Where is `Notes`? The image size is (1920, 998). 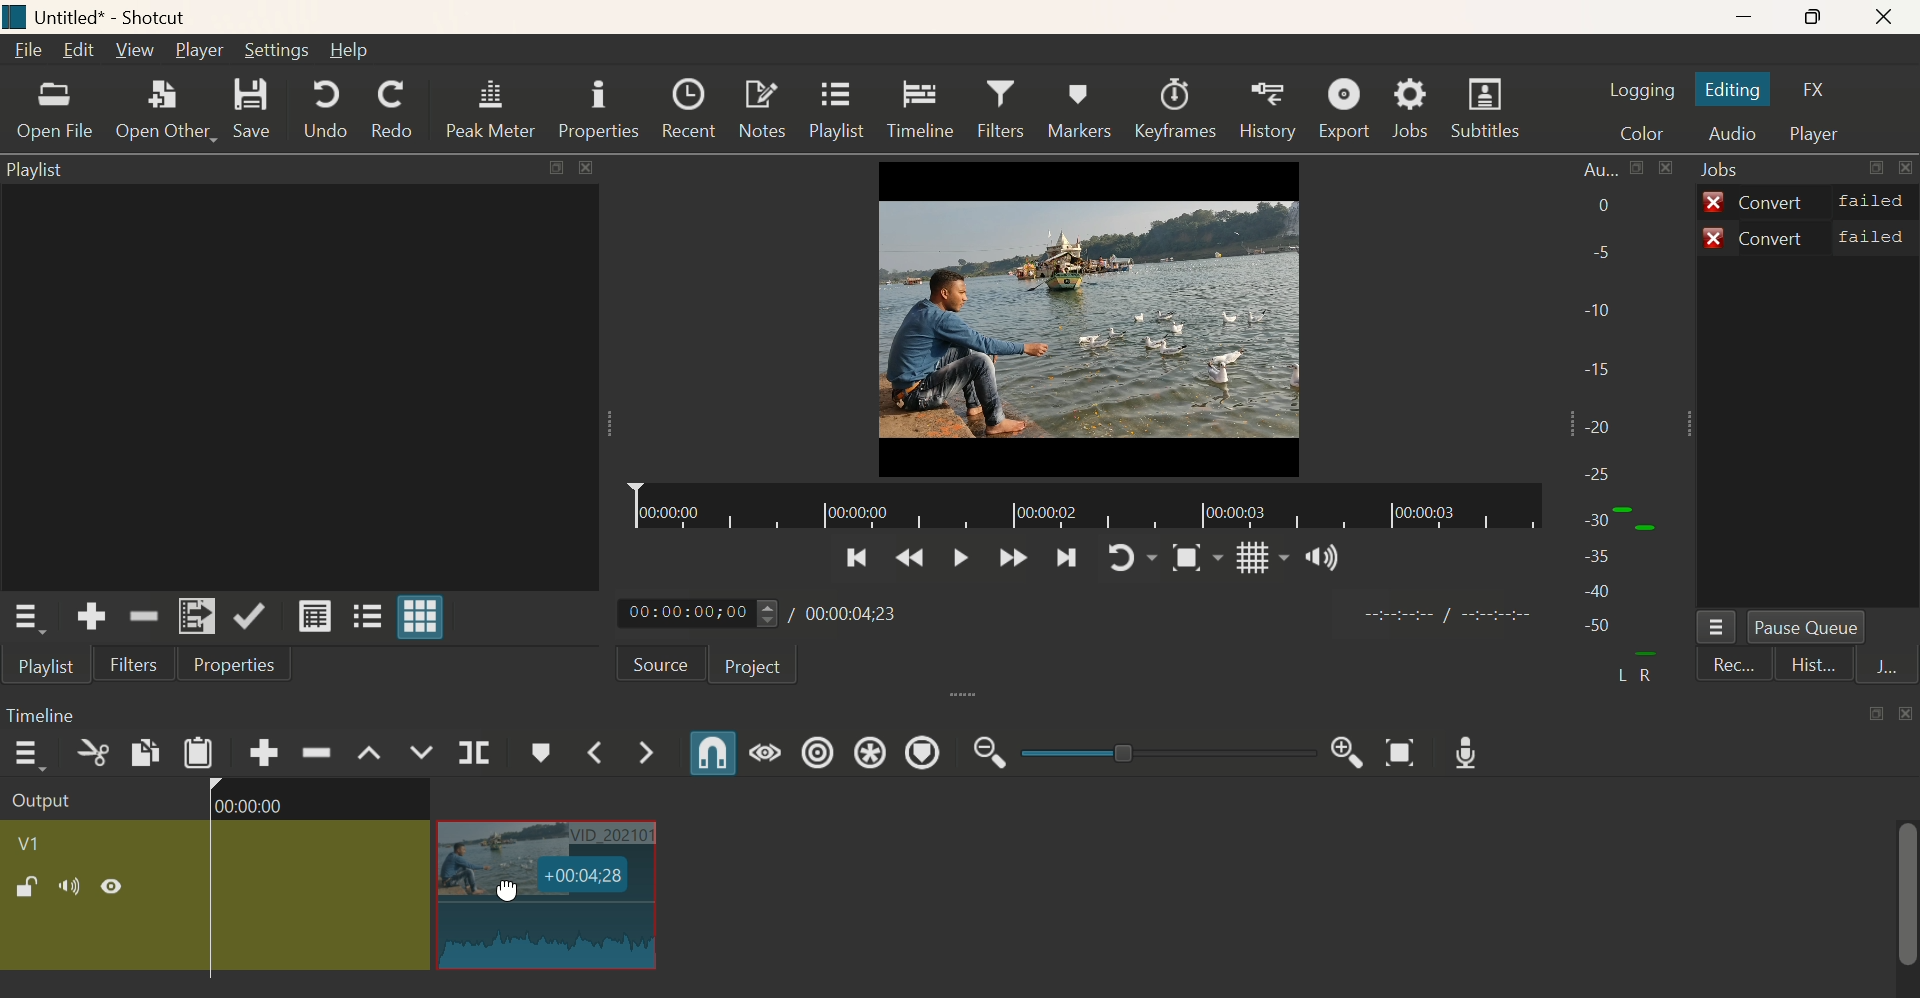
Notes is located at coordinates (759, 111).